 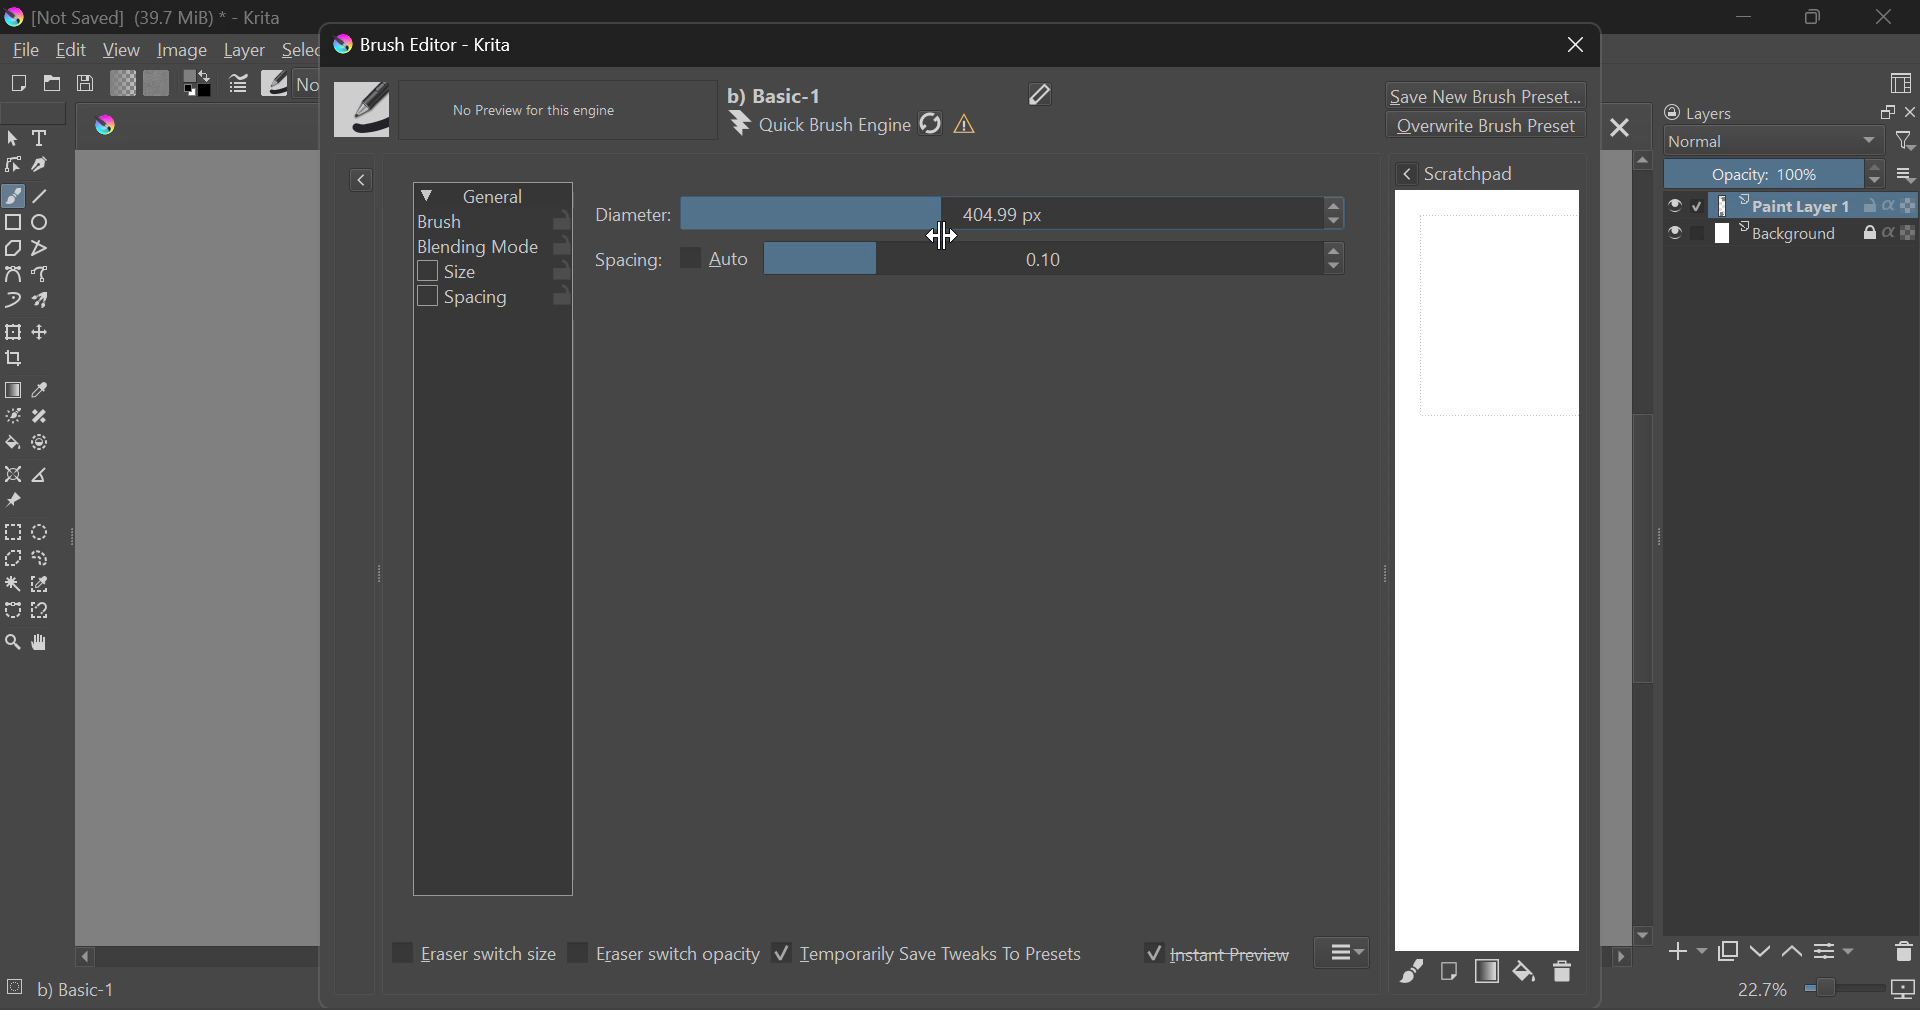 What do you see at coordinates (14, 249) in the screenshot?
I see `Polygon` at bounding box center [14, 249].